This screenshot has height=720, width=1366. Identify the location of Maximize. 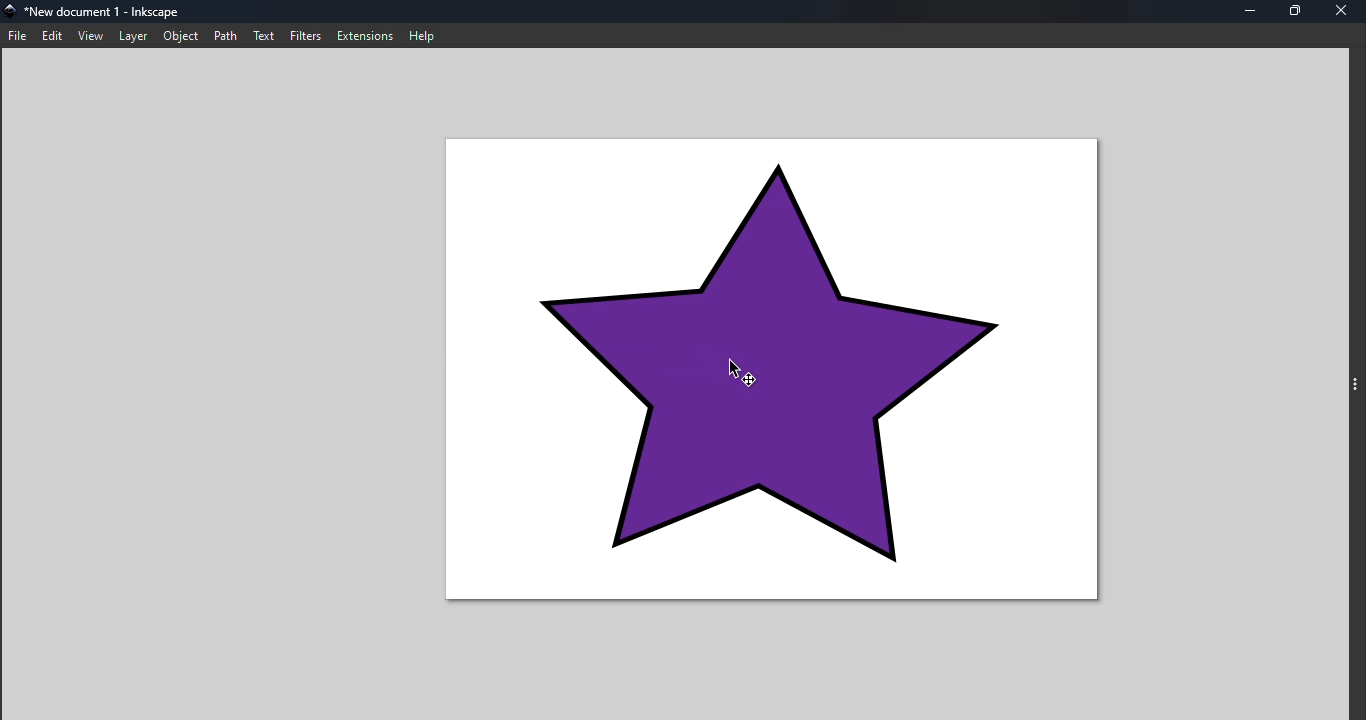
(1297, 12).